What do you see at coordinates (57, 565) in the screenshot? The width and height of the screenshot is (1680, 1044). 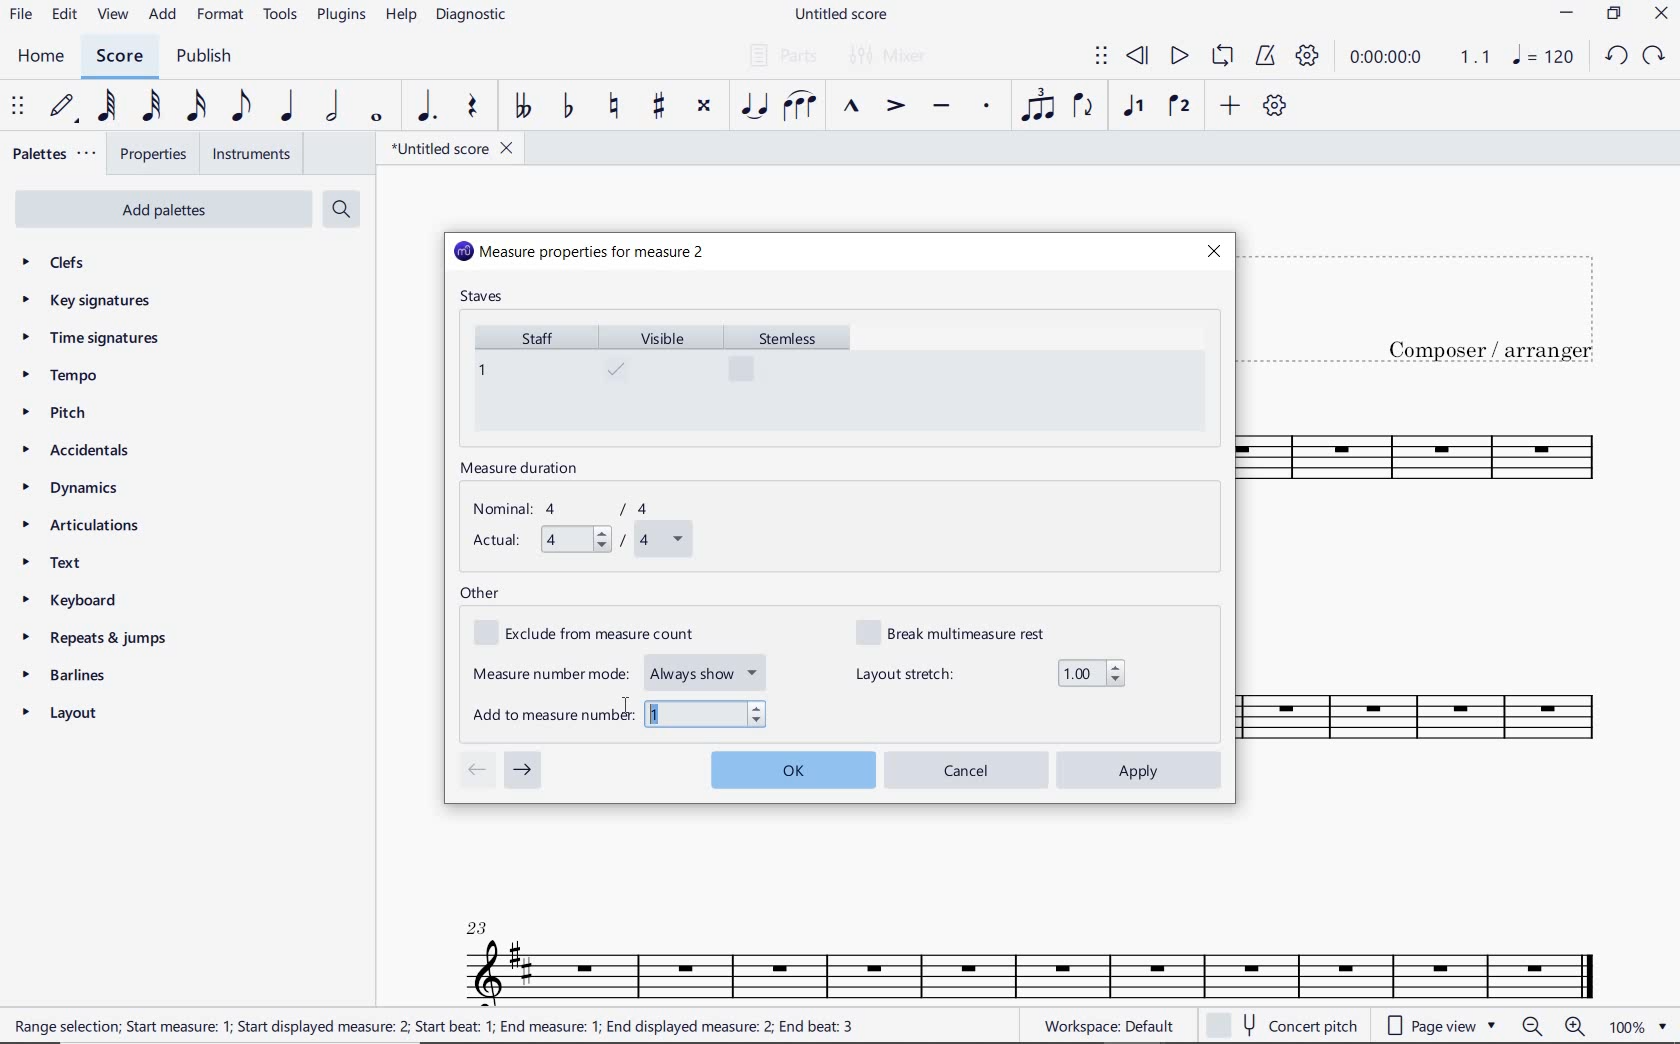 I see `TEXT` at bounding box center [57, 565].